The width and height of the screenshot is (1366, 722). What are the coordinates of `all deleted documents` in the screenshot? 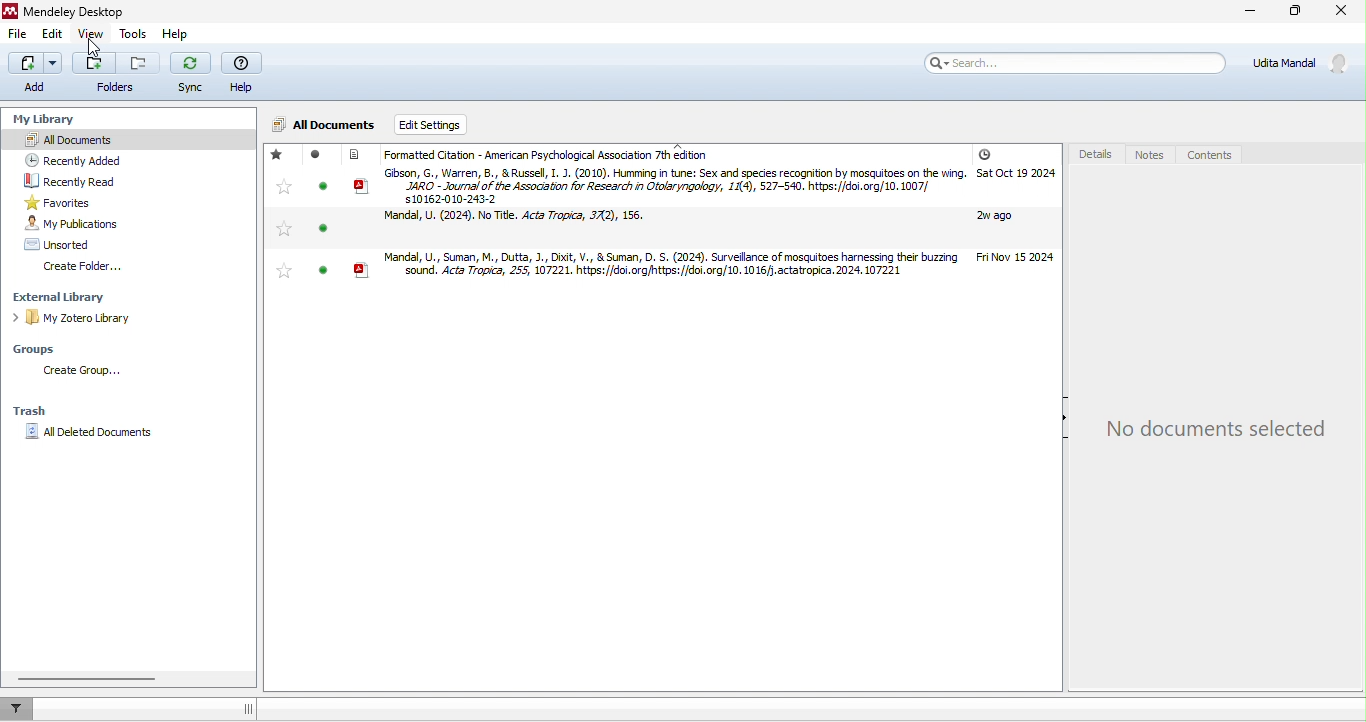 It's located at (93, 437).